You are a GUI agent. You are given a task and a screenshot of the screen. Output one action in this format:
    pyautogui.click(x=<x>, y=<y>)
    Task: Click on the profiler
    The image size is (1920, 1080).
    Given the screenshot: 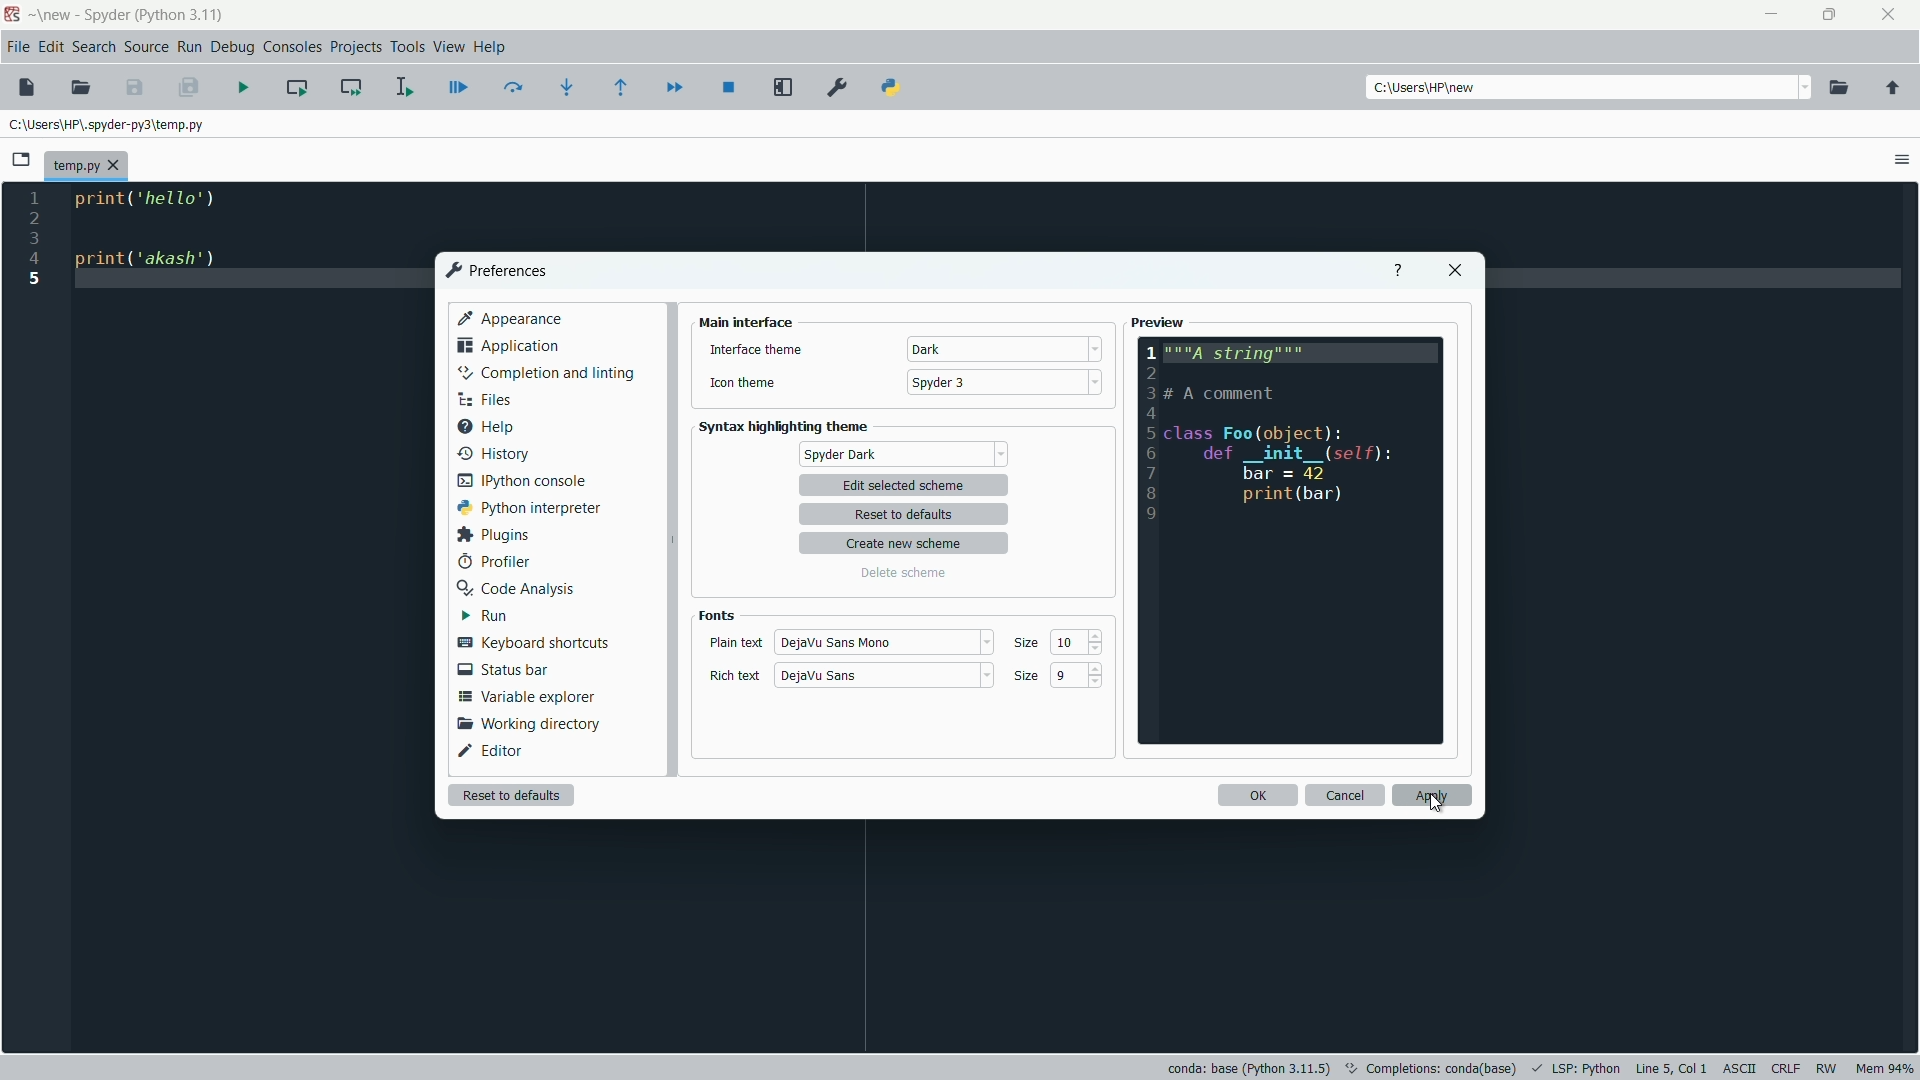 What is the action you would take?
    pyautogui.click(x=492, y=562)
    